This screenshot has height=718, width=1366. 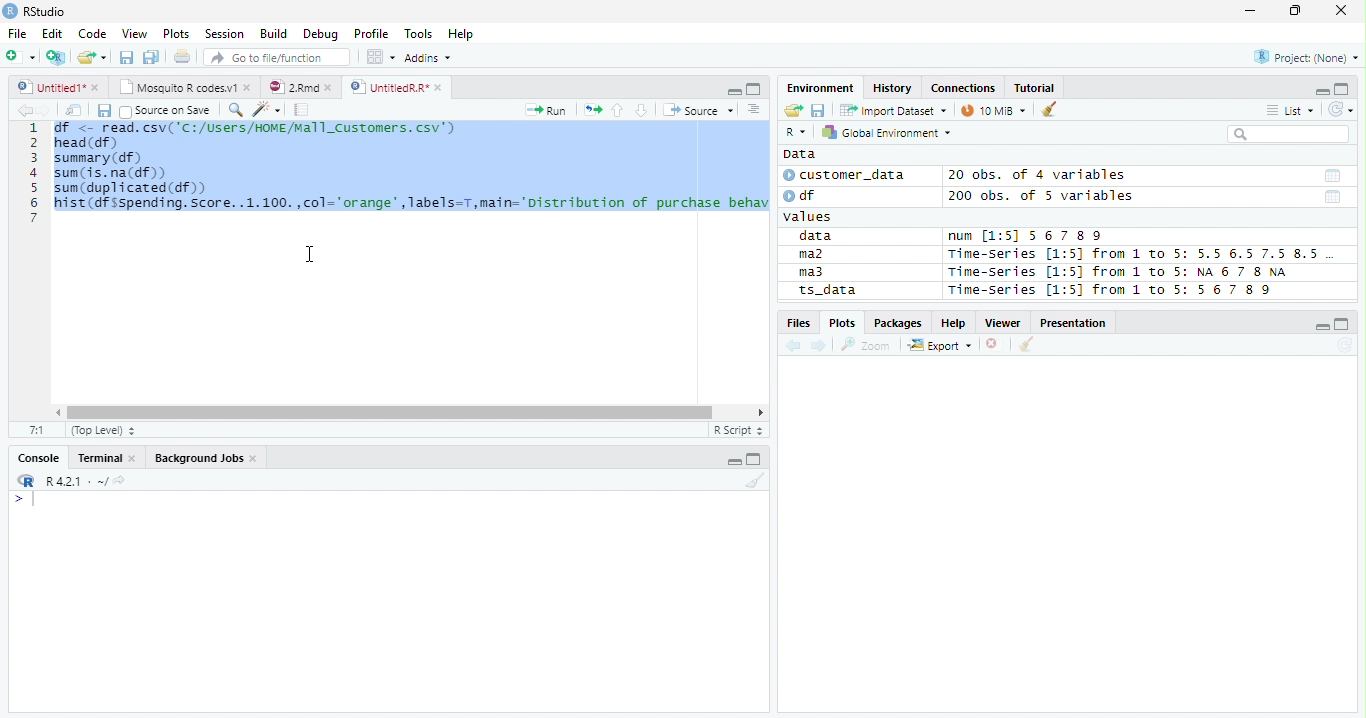 What do you see at coordinates (166, 111) in the screenshot?
I see `Source on save` at bounding box center [166, 111].